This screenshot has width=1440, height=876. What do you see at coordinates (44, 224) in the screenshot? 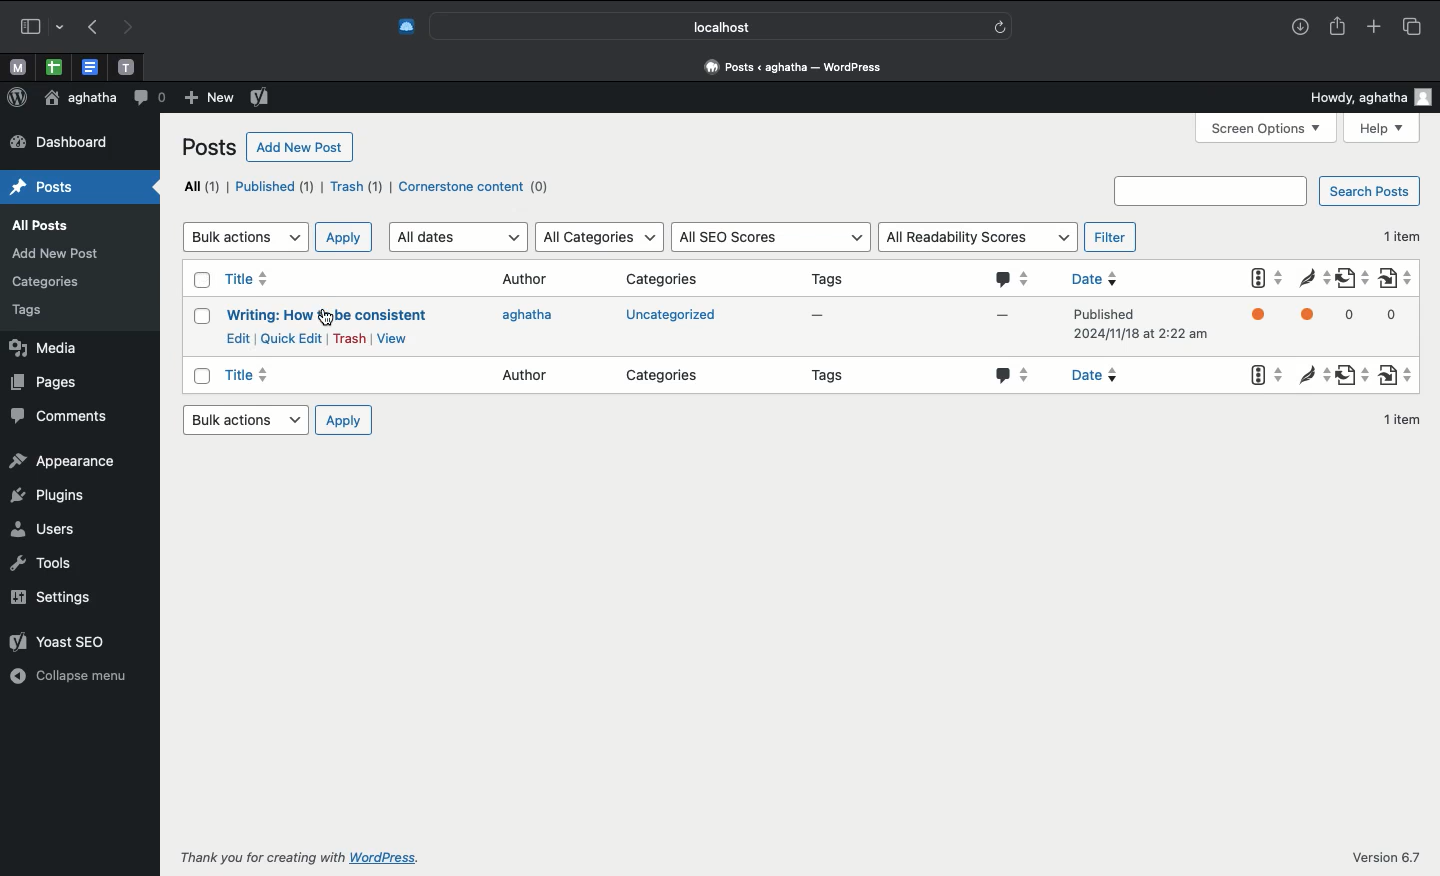
I see `all posts` at bounding box center [44, 224].